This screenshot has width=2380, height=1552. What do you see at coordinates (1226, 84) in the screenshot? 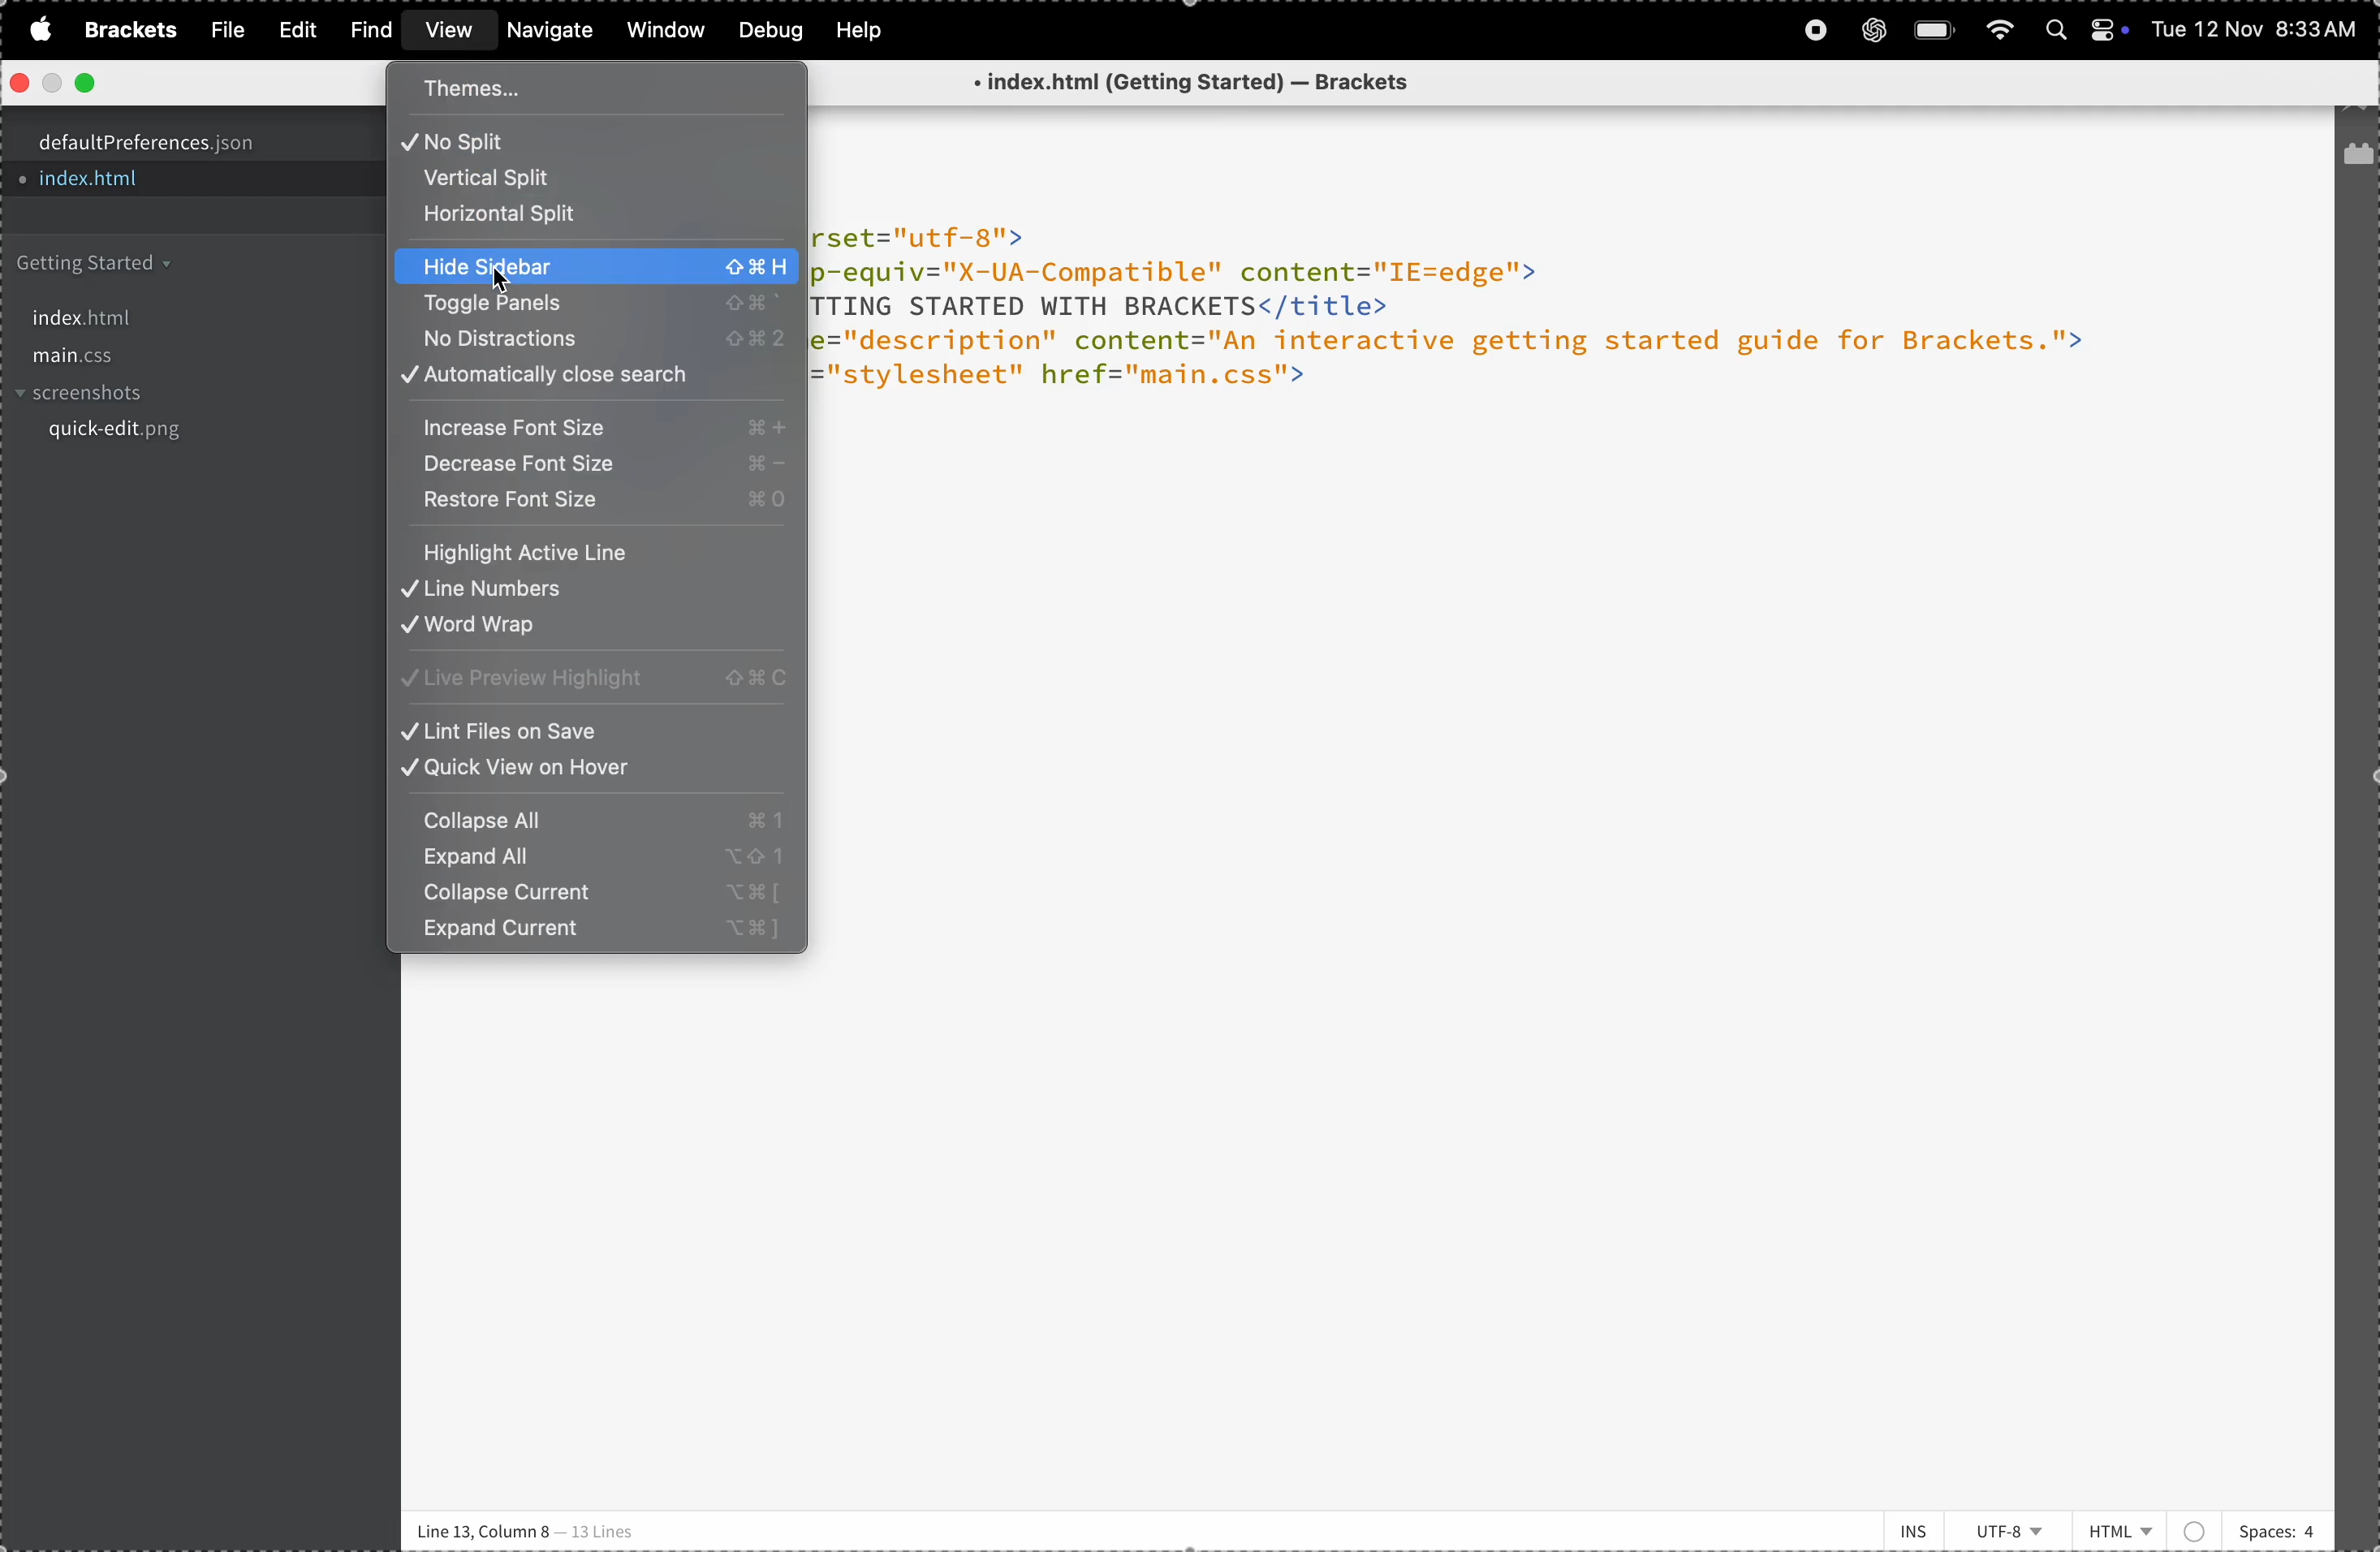
I see `title brackets` at bounding box center [1226, 84].